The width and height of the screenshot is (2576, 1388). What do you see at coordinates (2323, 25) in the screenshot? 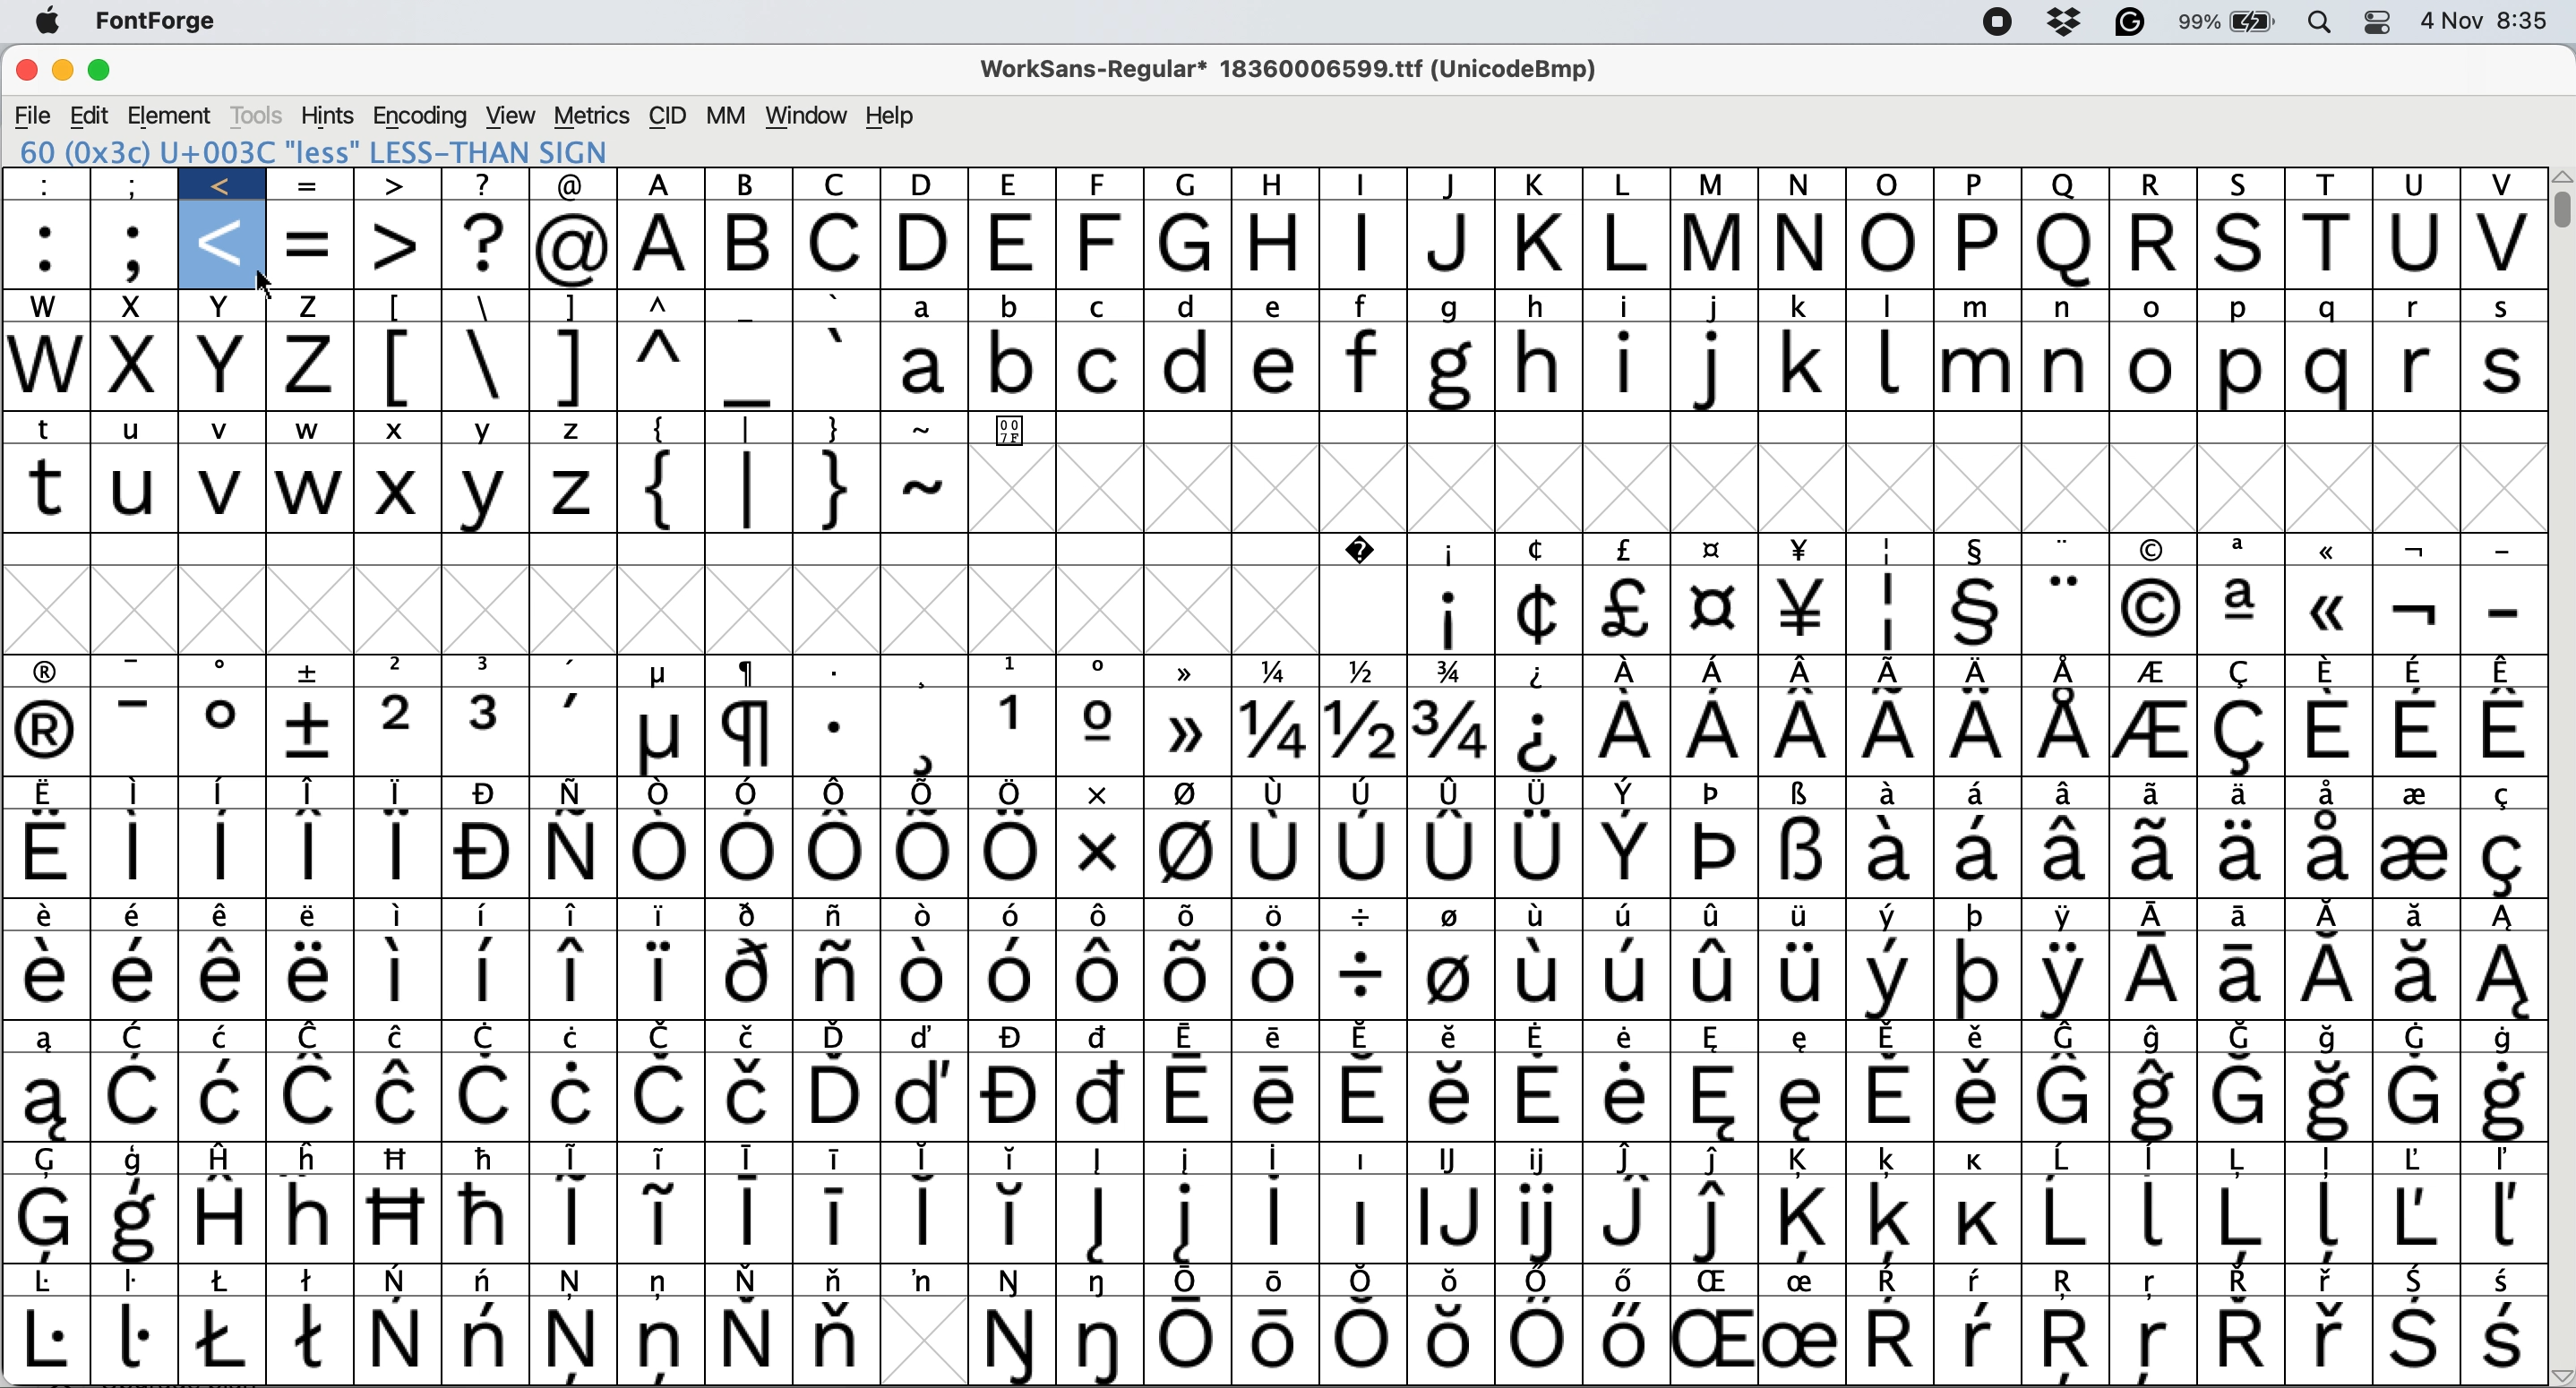
I see `spotlight searcg` at bounding box center [2323, 25].